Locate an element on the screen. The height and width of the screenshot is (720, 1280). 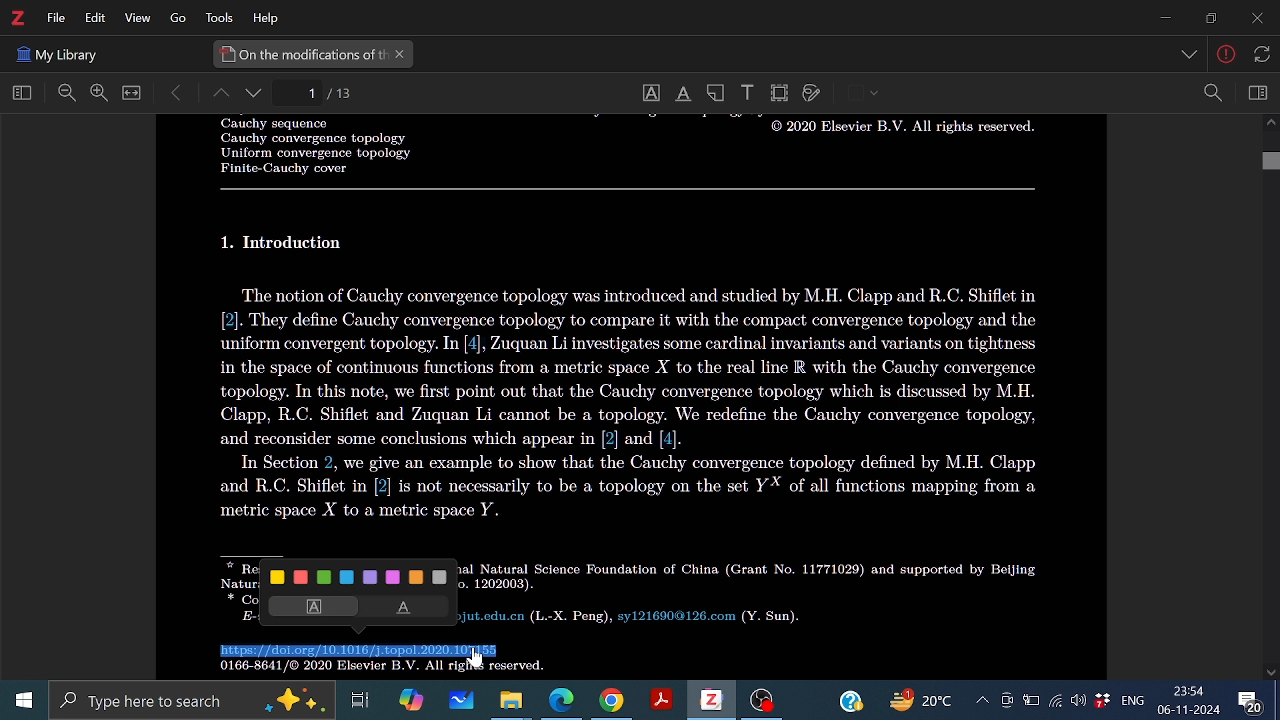
 is located at coordinates (753, 592).